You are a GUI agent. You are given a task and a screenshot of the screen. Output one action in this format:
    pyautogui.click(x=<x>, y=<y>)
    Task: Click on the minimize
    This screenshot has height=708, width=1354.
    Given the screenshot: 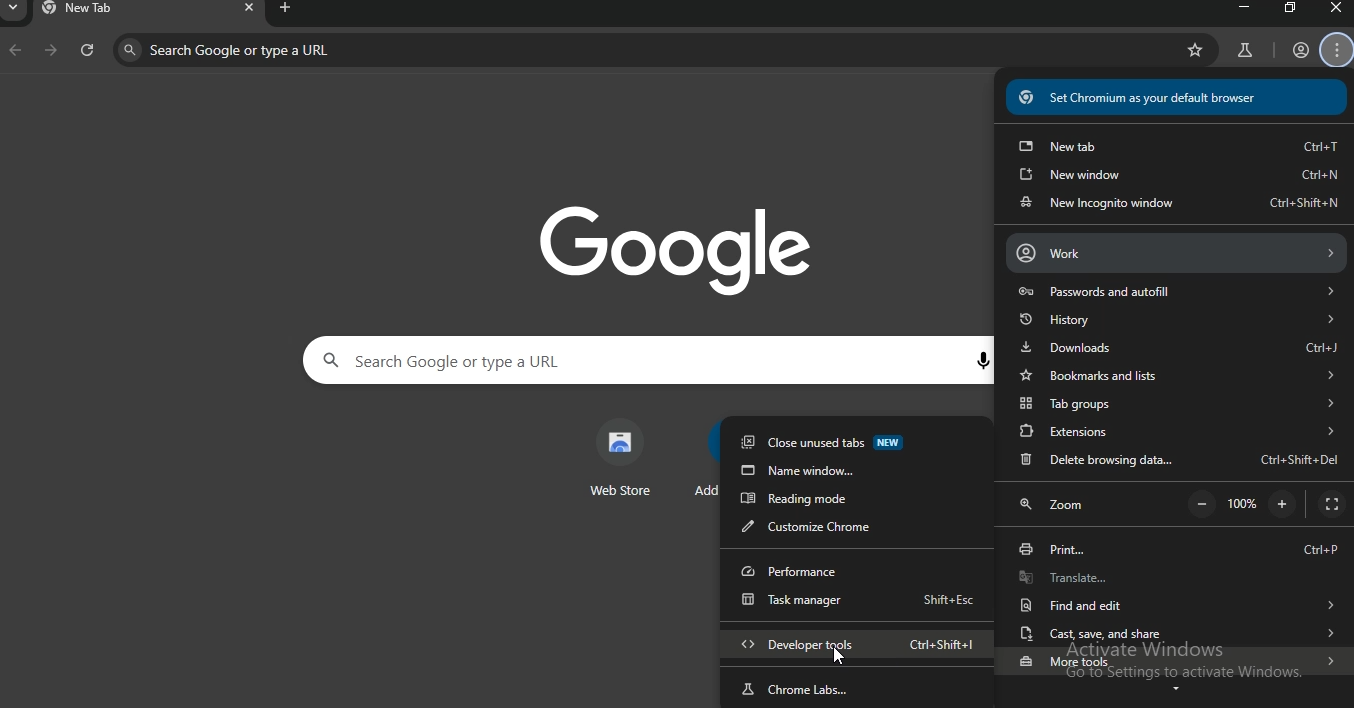 What is the action you would take?
    pyautogui.click(x=1236, y=8)
    